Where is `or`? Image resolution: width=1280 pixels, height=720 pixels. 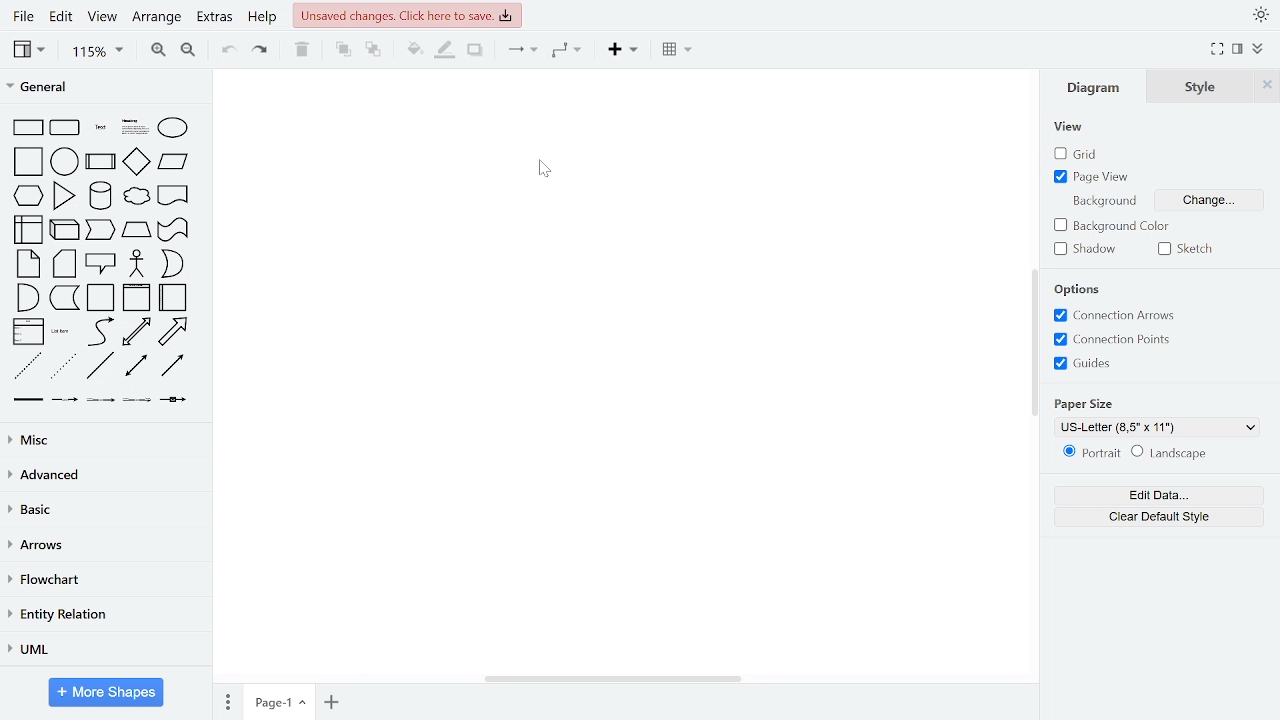
or is located at coordinates (173, 262).